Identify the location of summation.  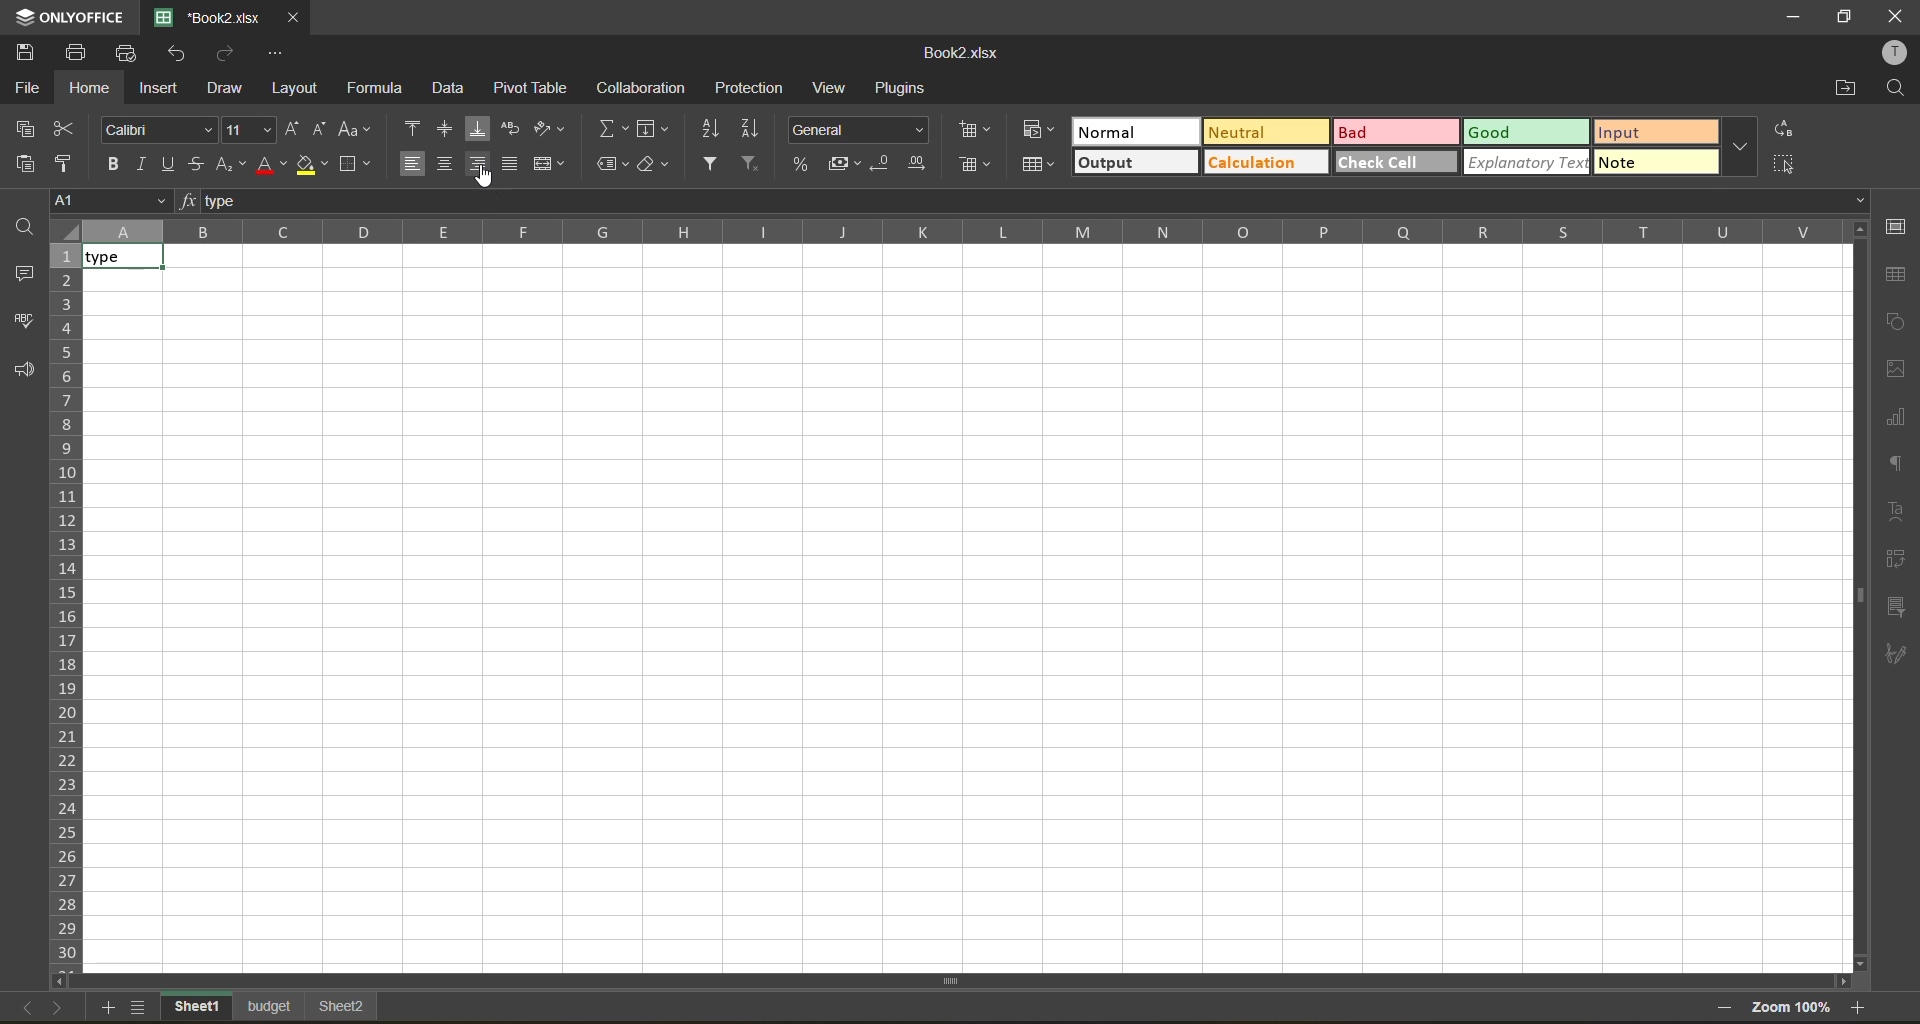
(611, 127).